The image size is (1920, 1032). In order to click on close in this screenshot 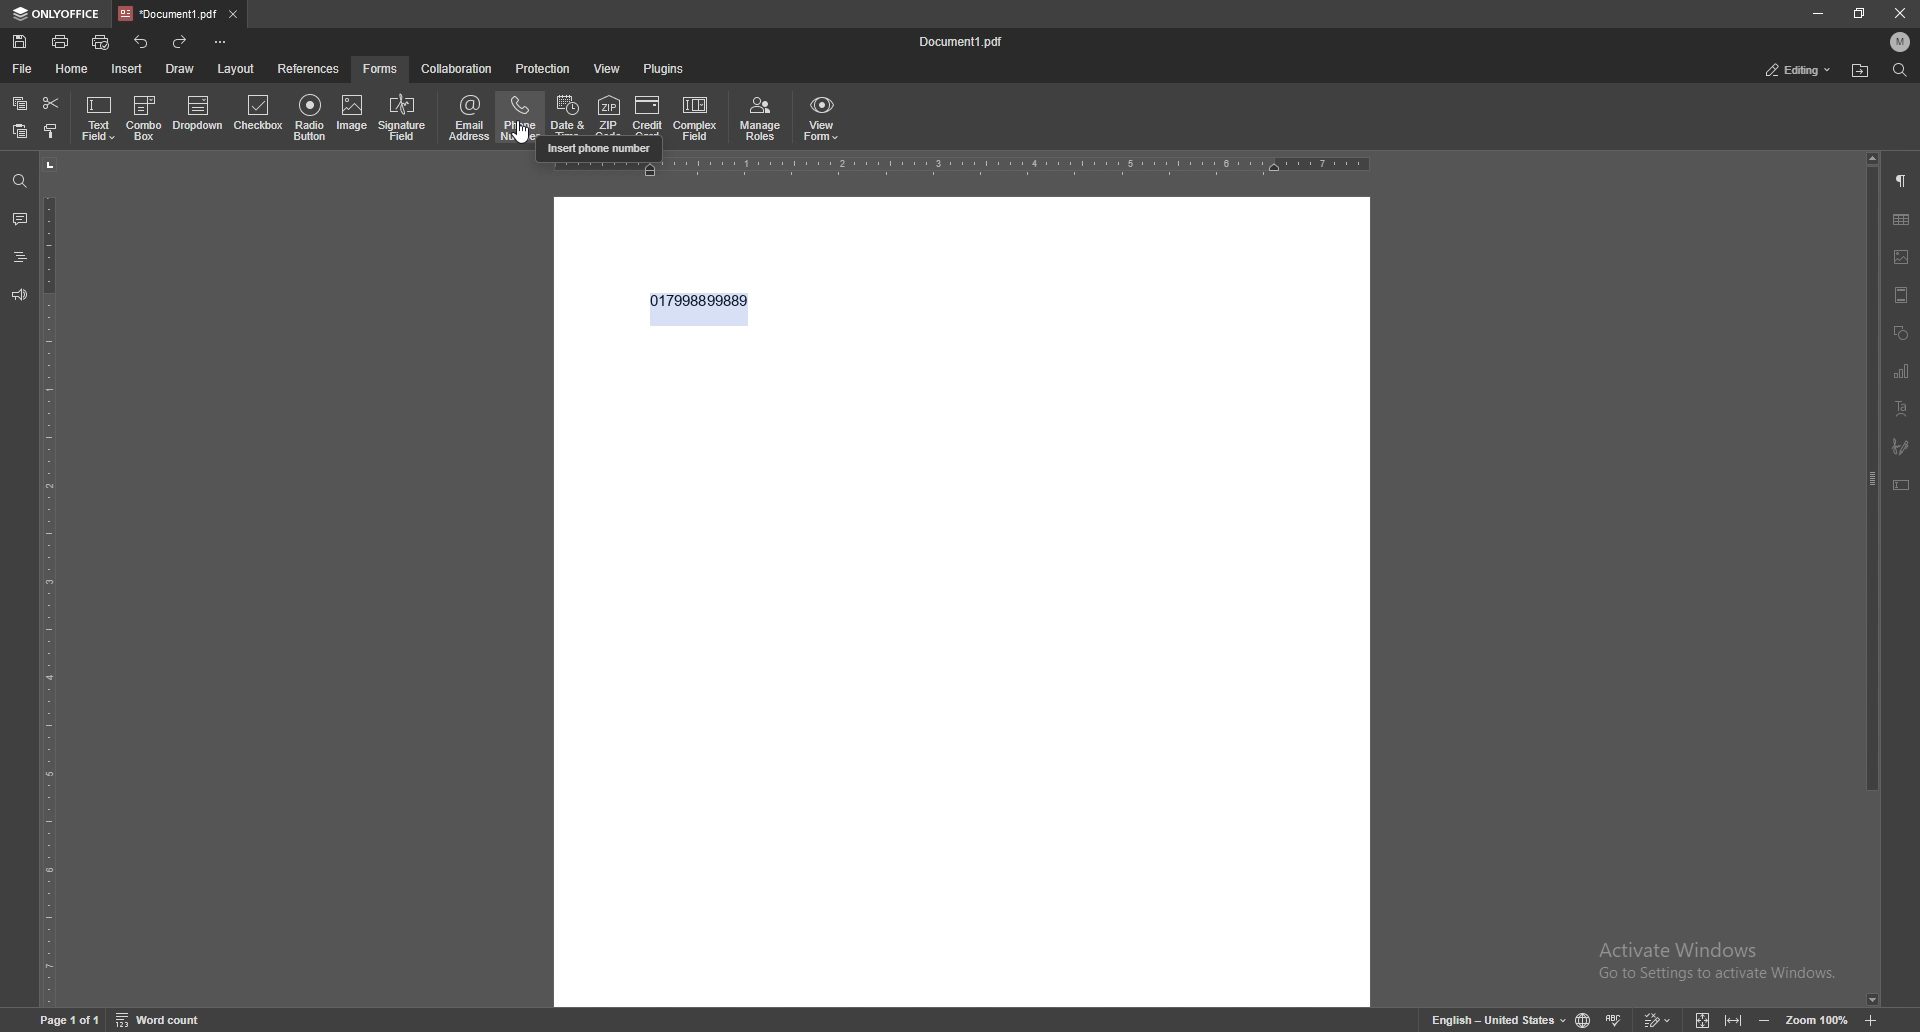, I will do `click(232, 15)`.